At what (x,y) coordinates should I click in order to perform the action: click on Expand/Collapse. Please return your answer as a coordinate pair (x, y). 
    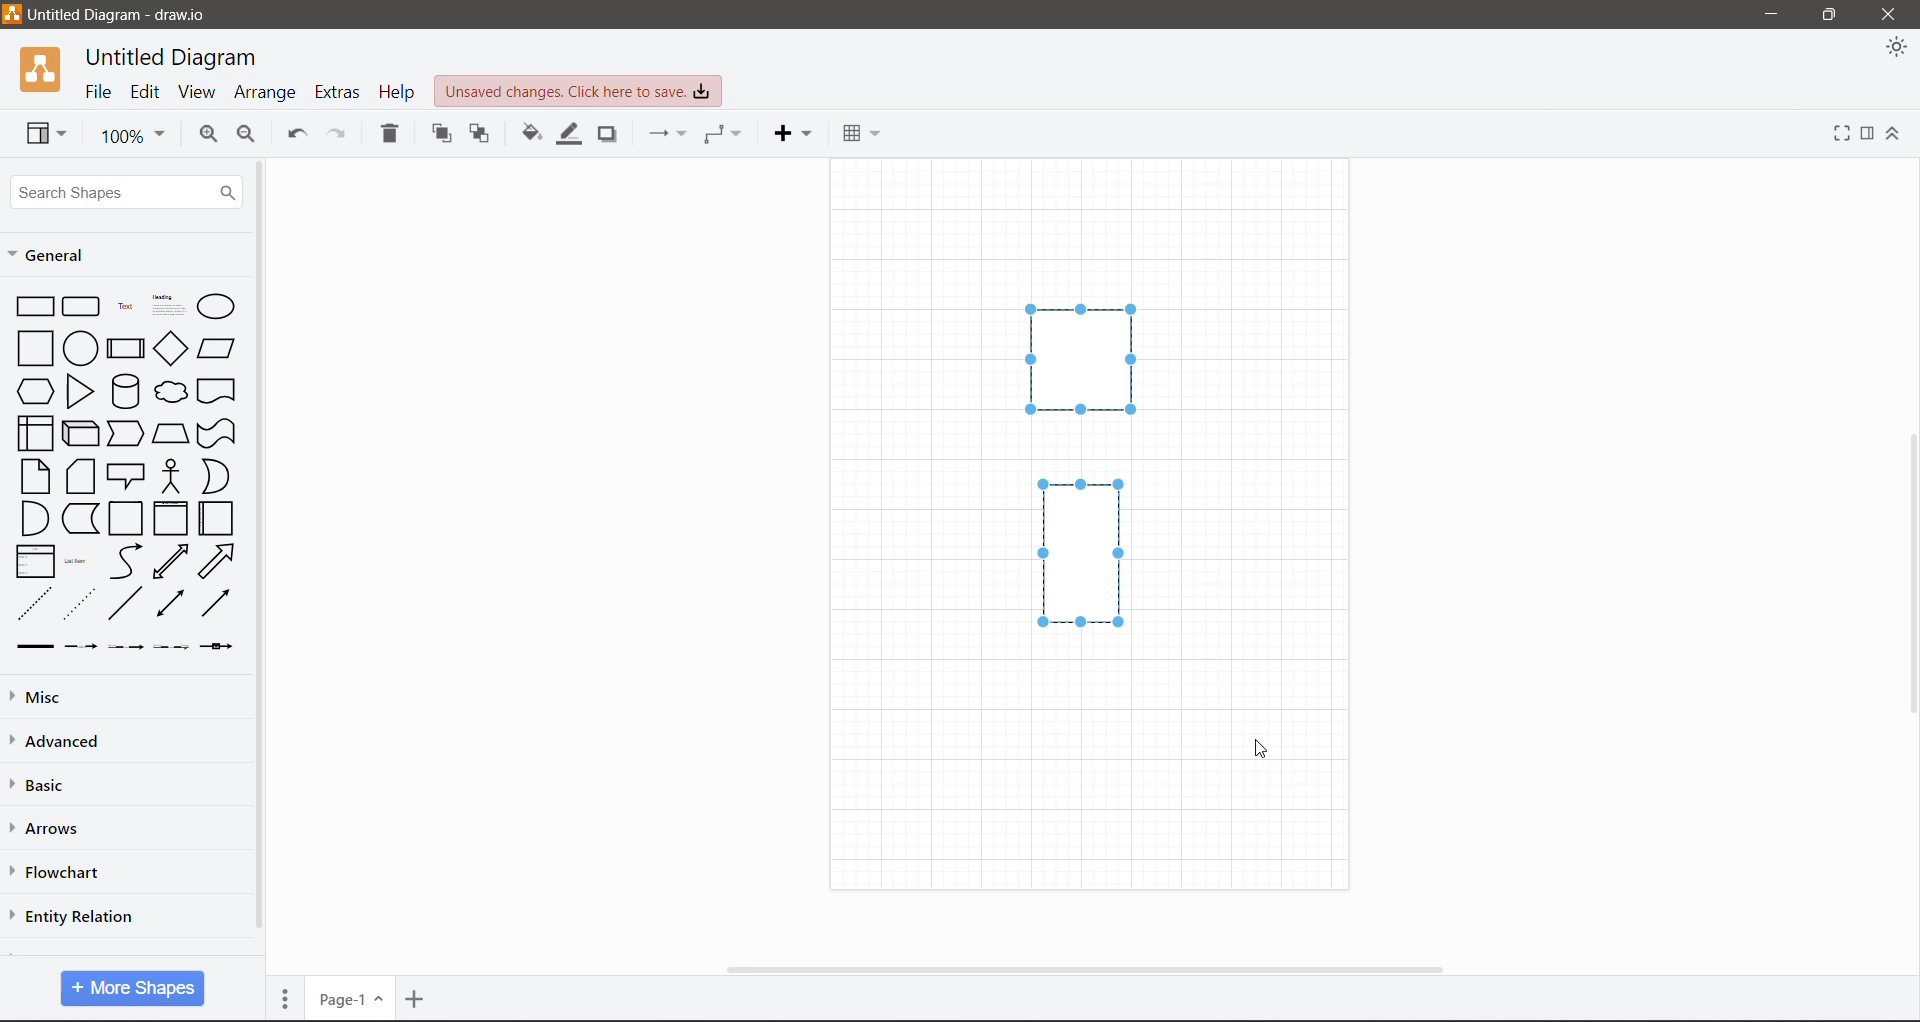
    Looking at the image, I should click on (1895, 134).